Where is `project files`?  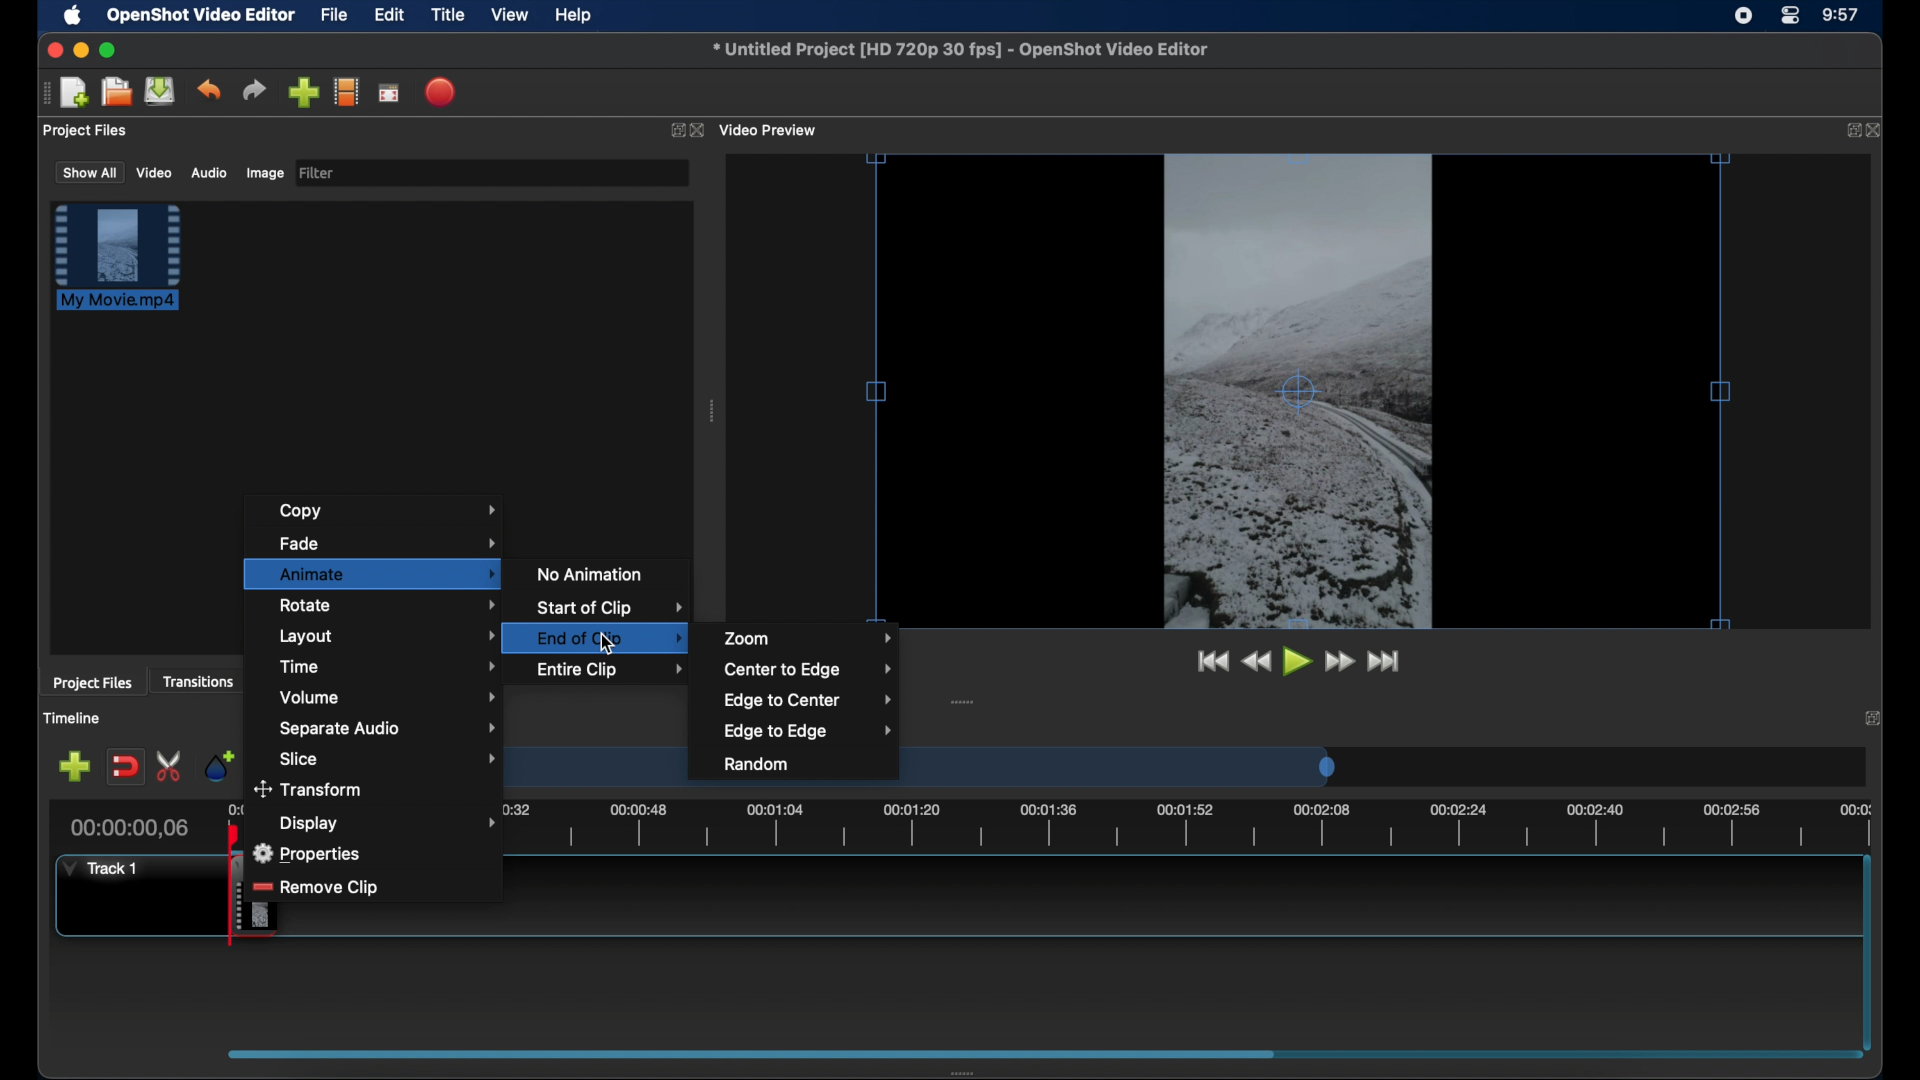 project files is located at coordinates (87, 131).